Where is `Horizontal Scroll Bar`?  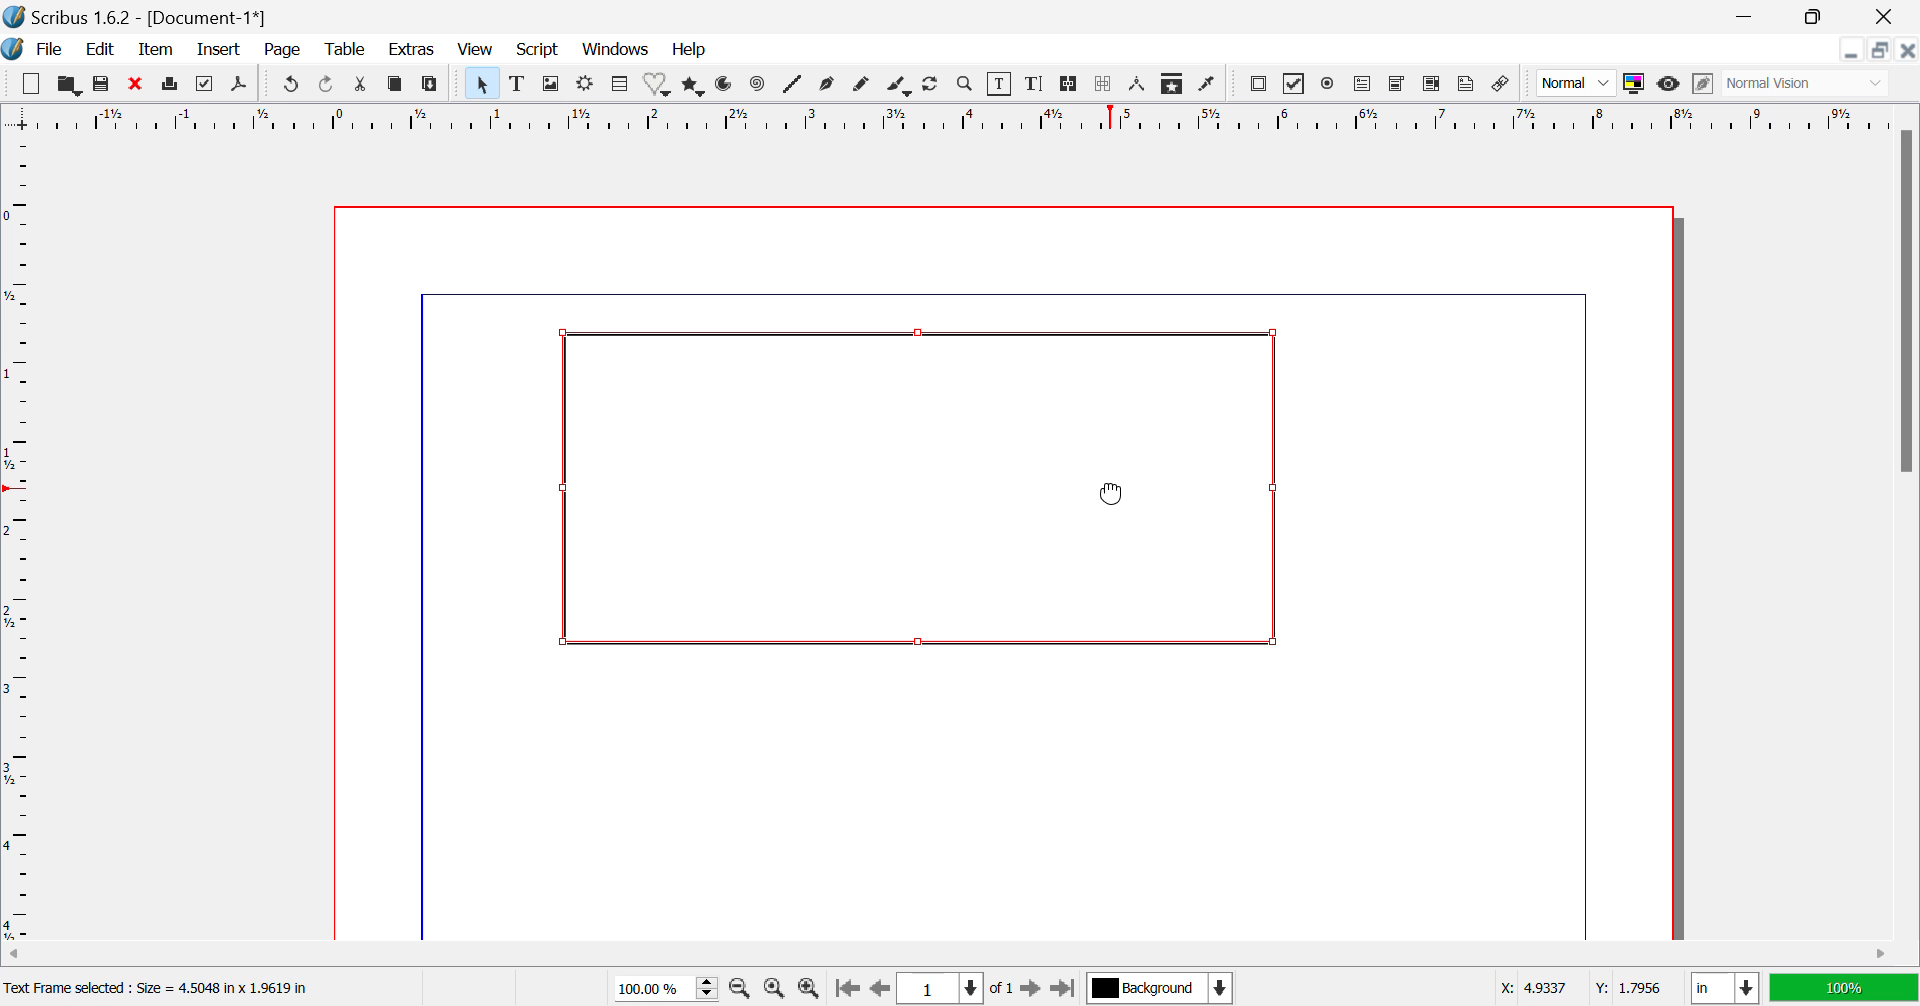
Horizontal Scroll Bar is located at coordinates (934, 954).